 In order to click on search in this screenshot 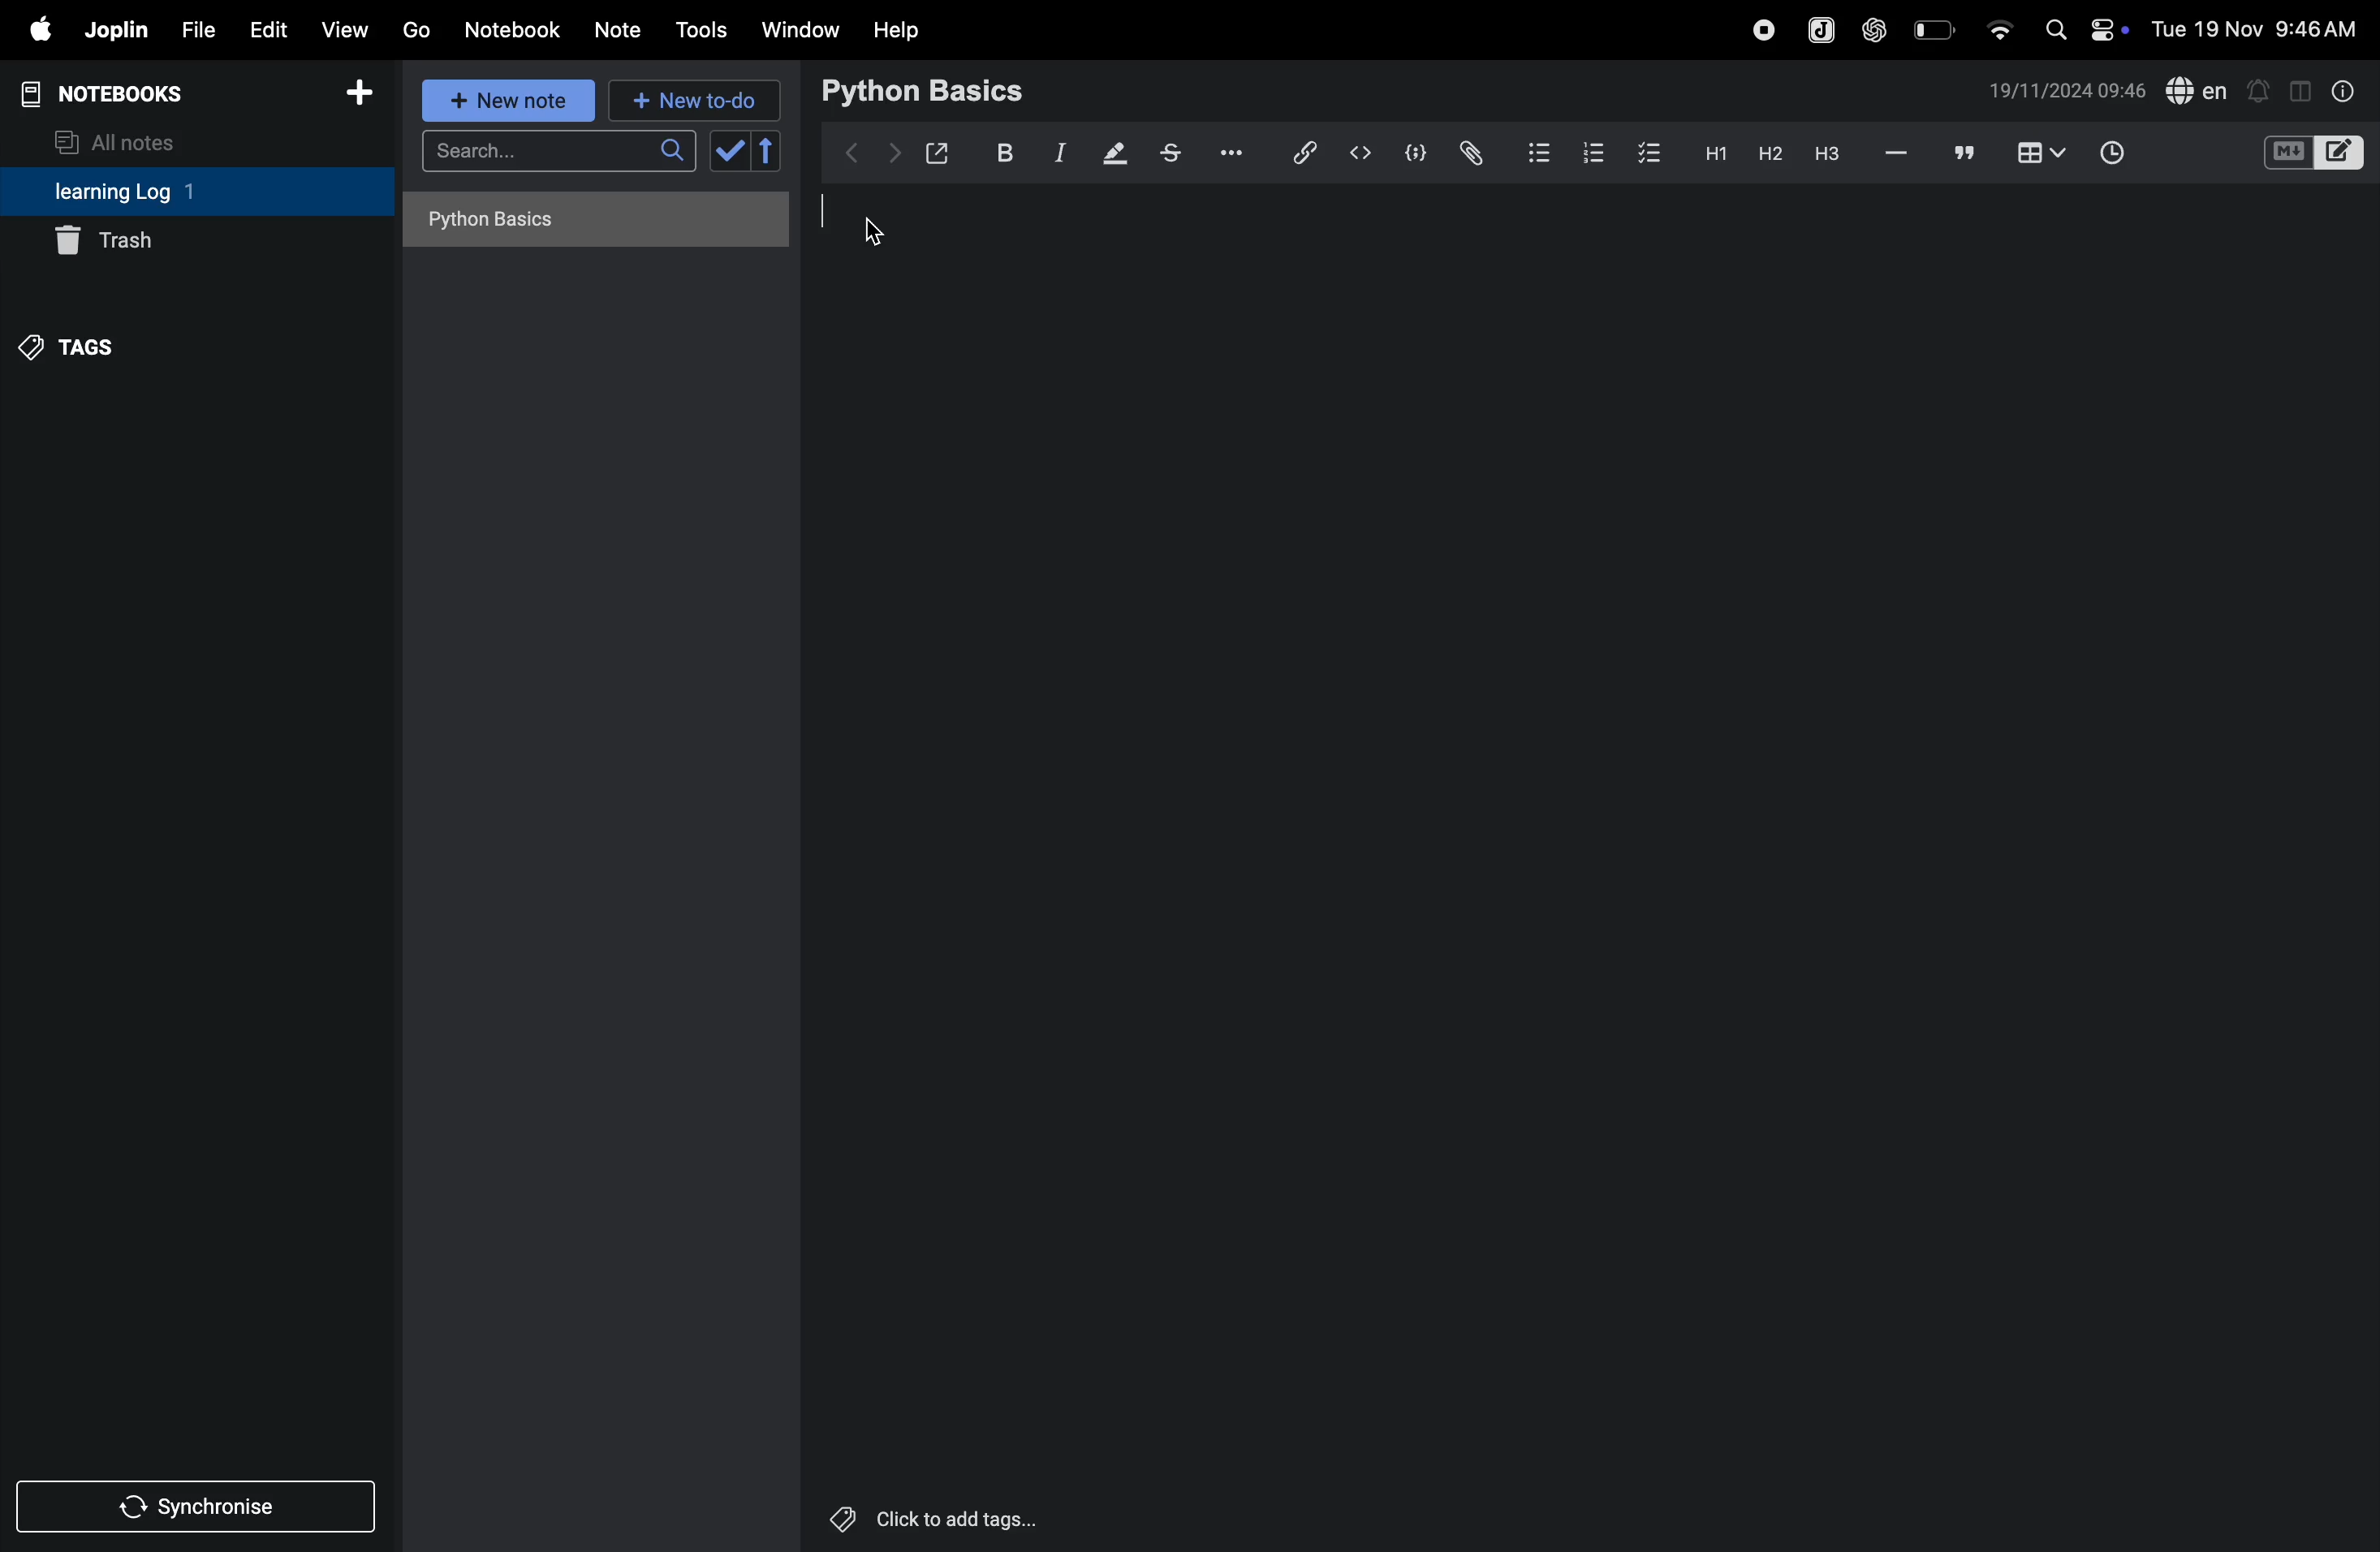, I will do `click(558, 157)`.